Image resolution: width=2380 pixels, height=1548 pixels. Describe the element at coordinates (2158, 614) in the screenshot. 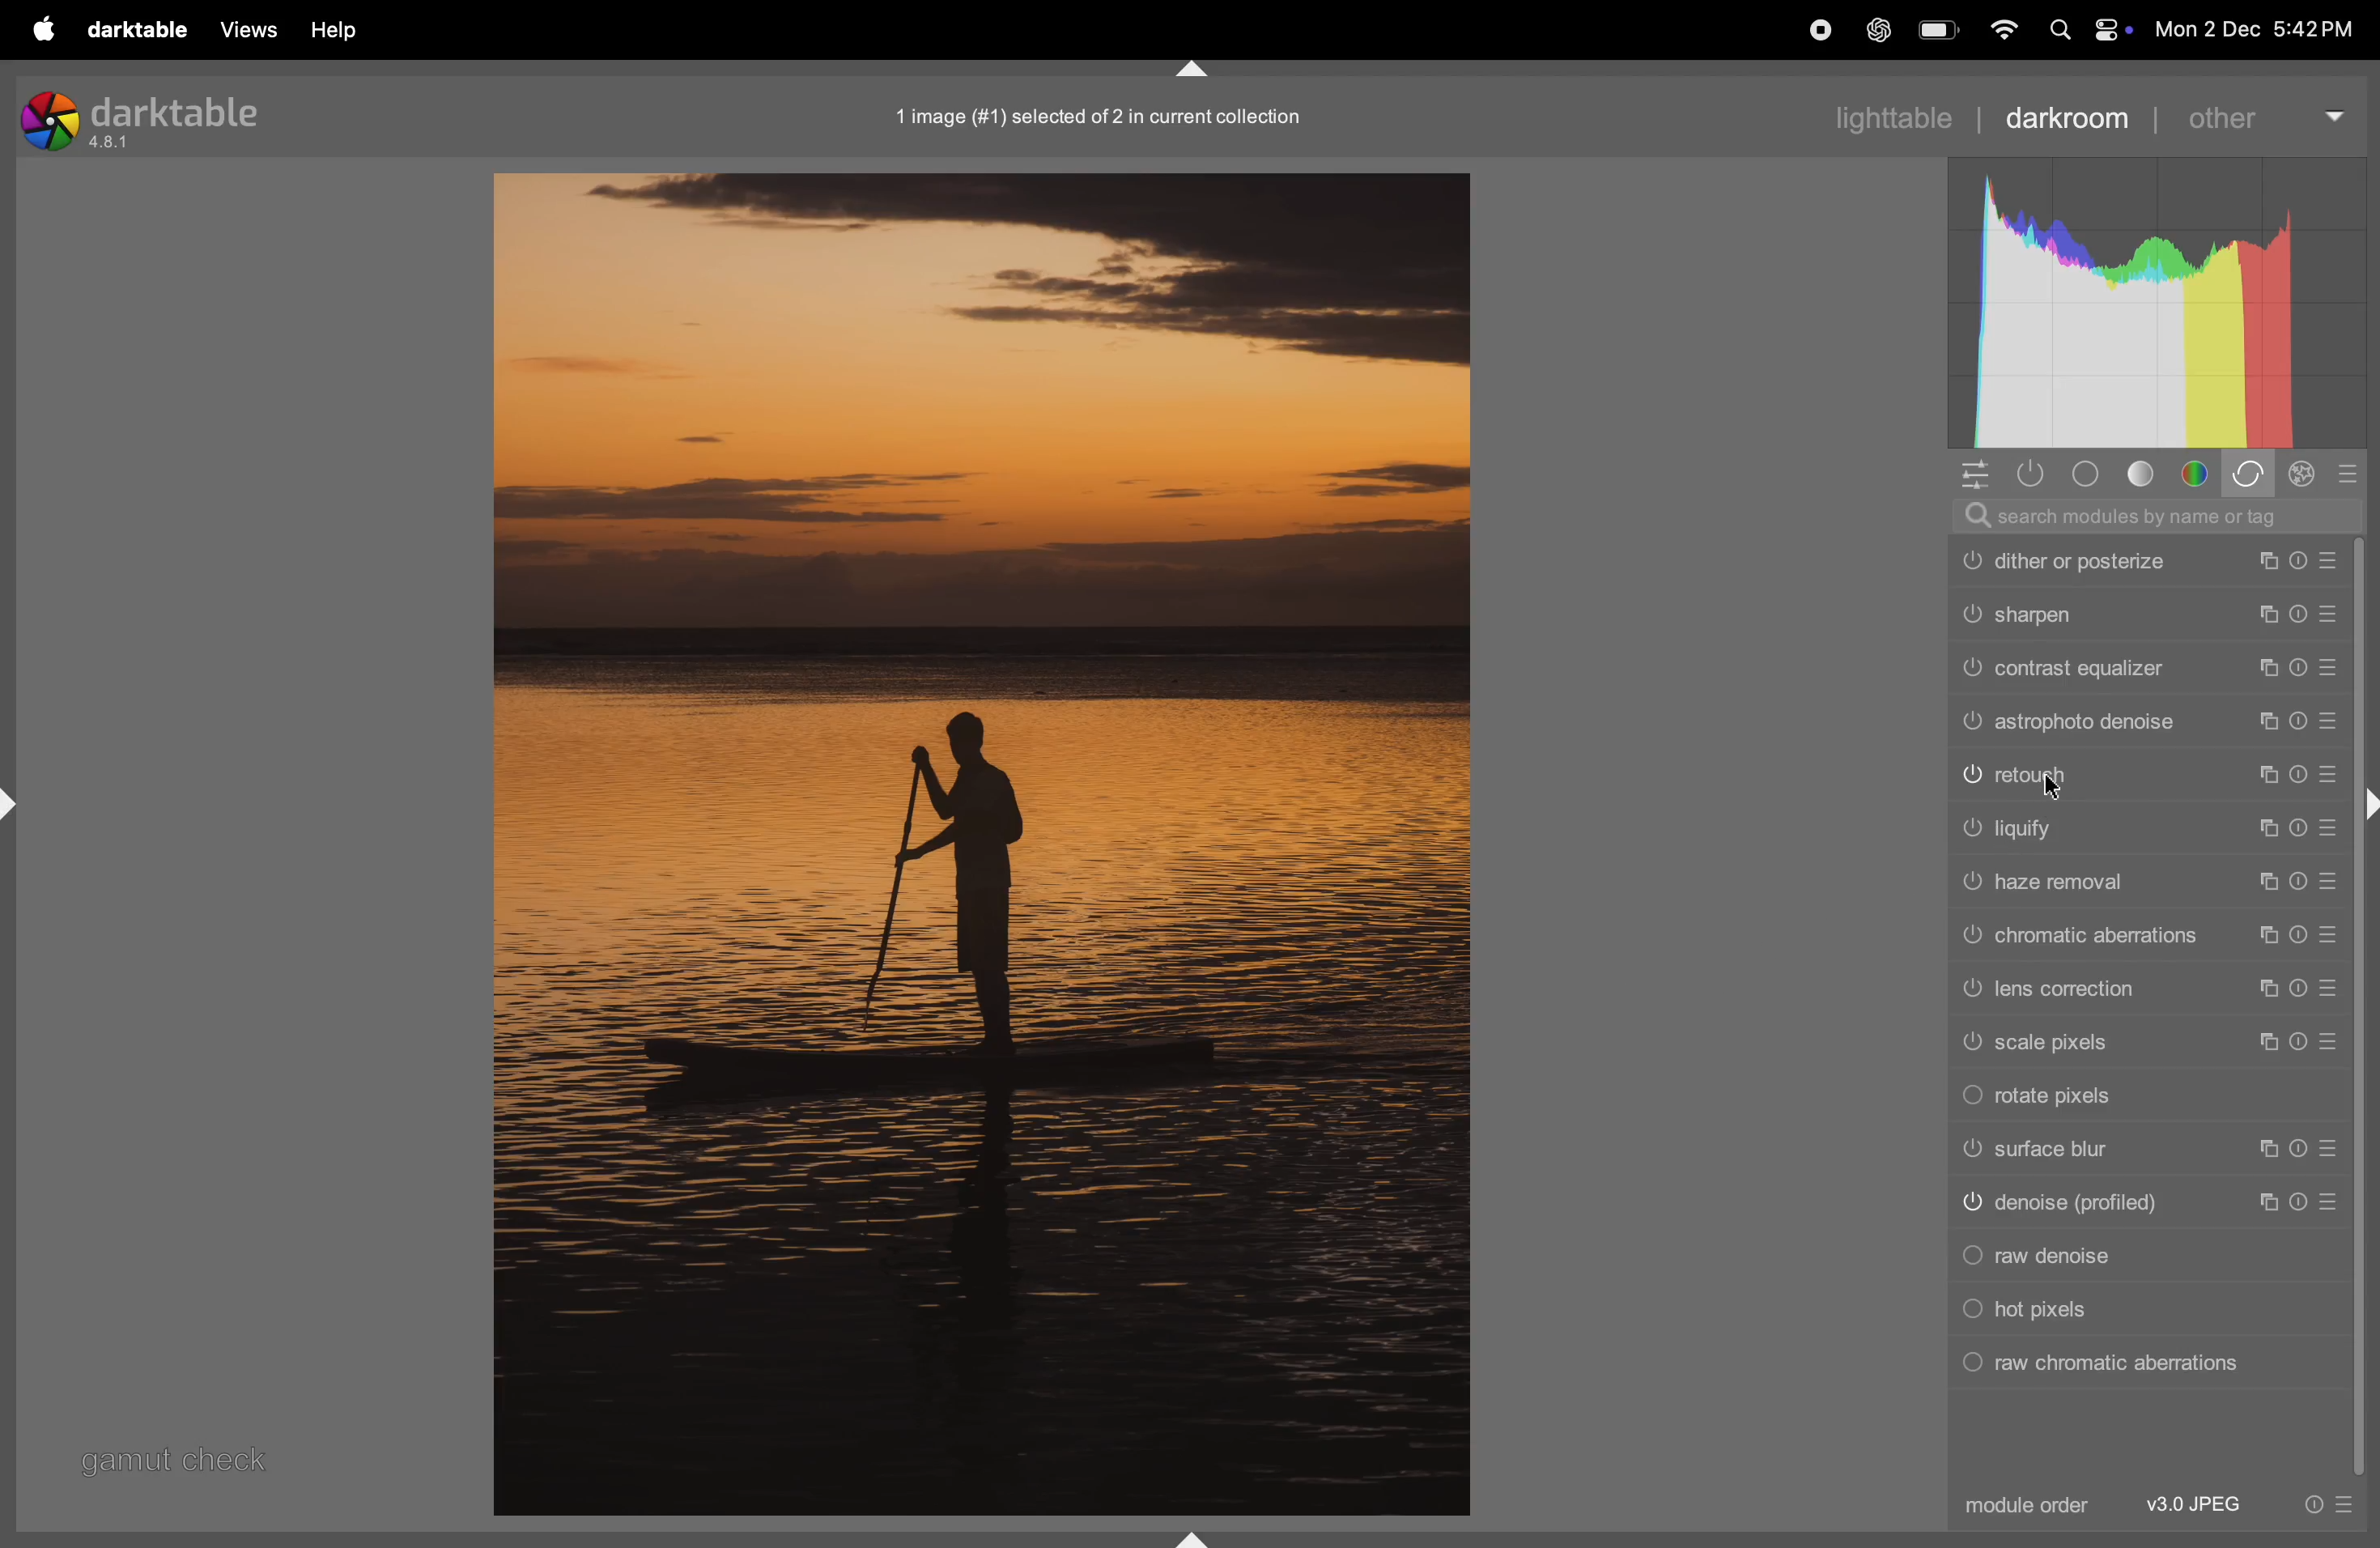

I see `sharpen` at that location.